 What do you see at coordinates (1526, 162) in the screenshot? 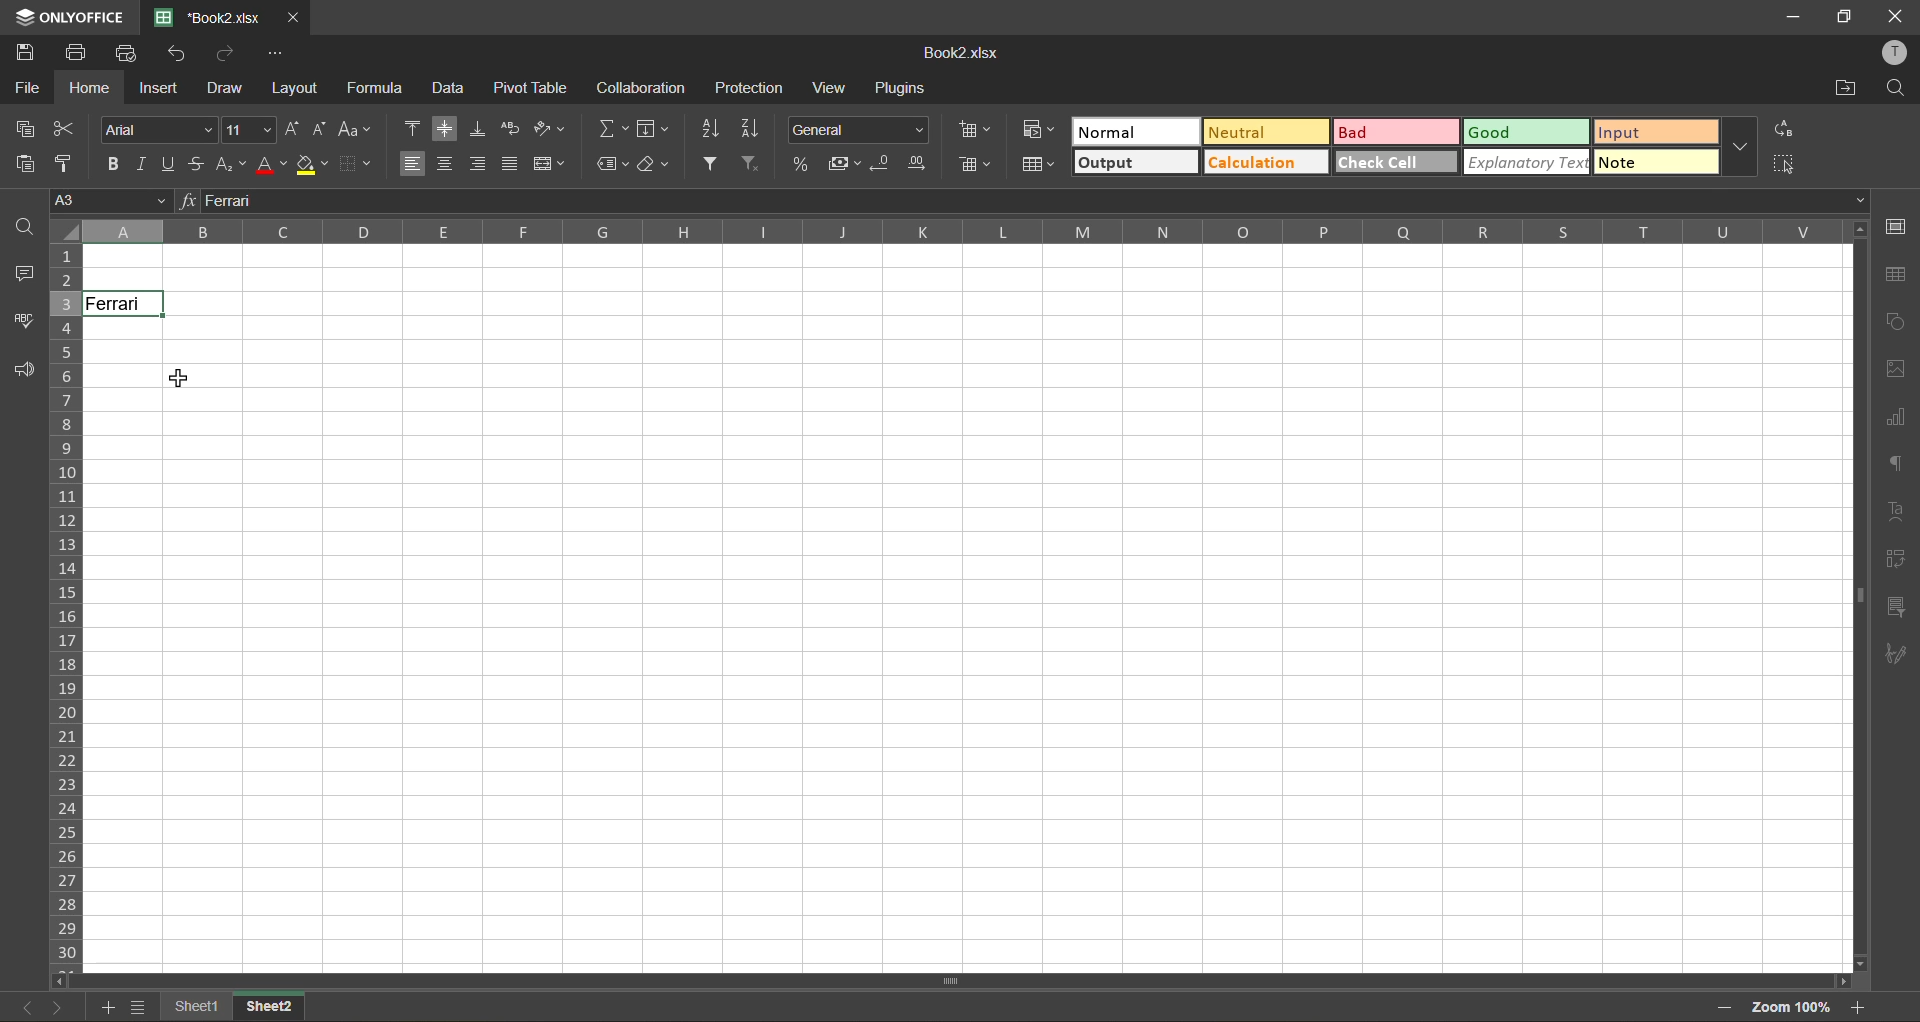
I see `explanatory text` at bounding box center [1526, 162].